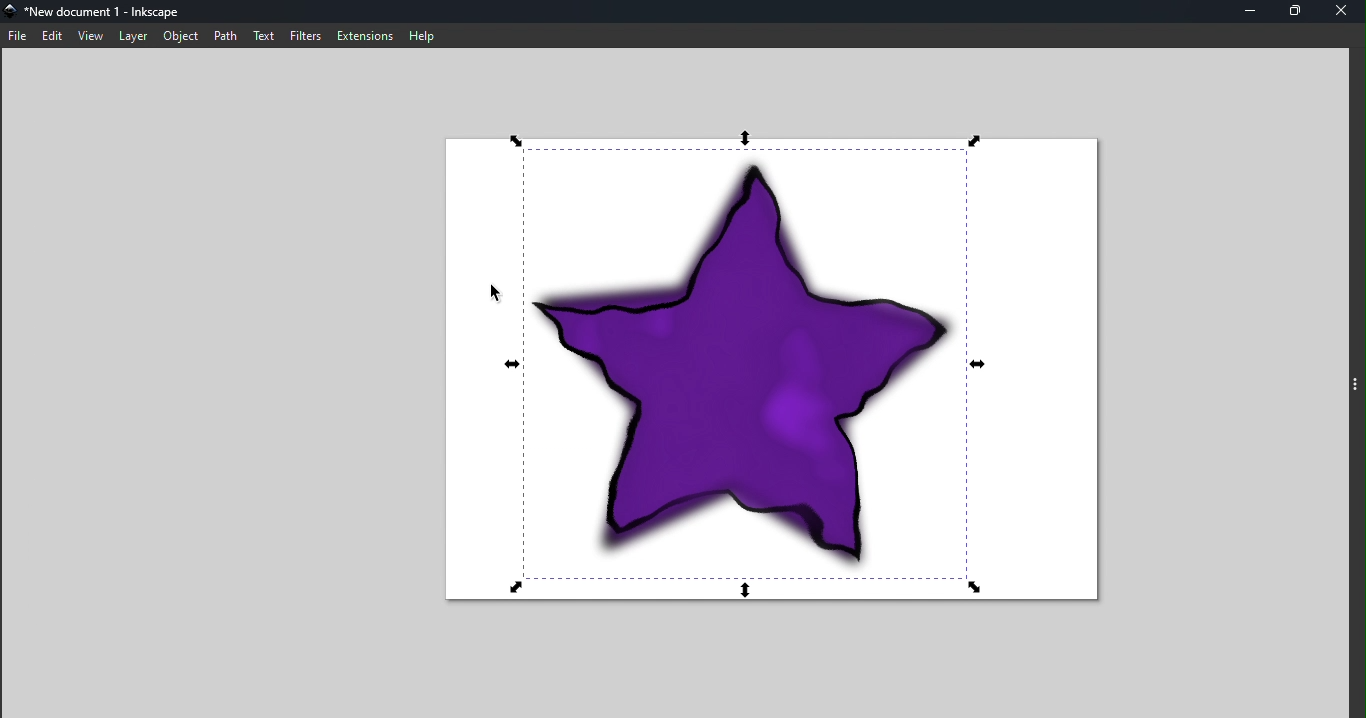 Image resolution: width=1366 pixels, height=718 pixels. I want to click on Layer, so click(133, 37).